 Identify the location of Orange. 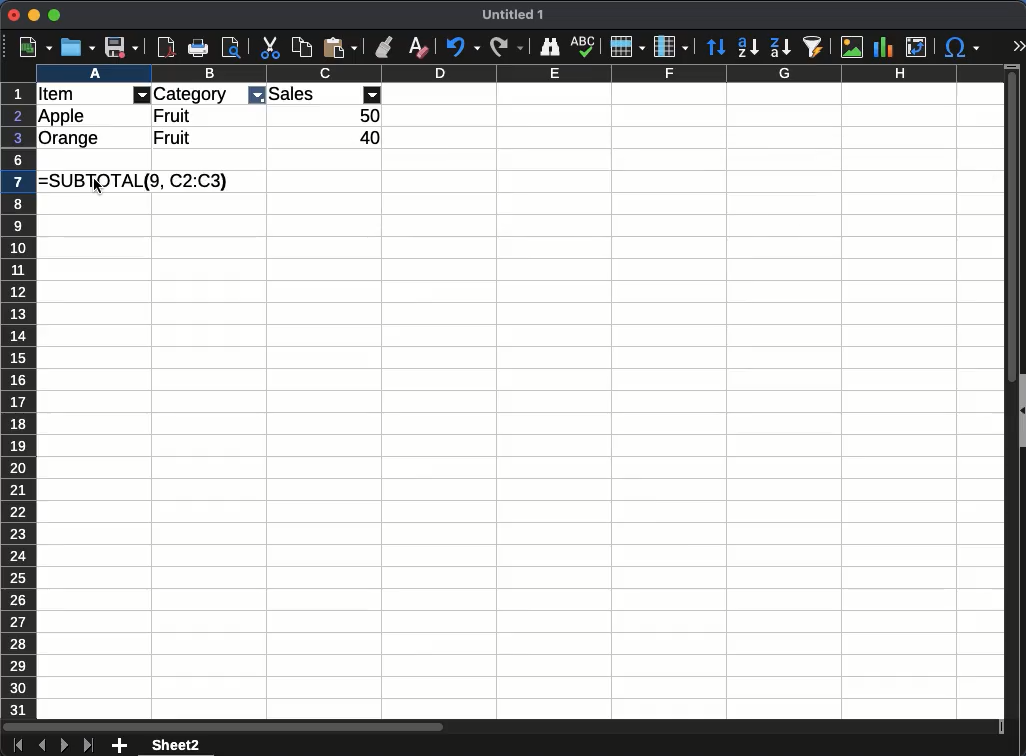
(70, 139).